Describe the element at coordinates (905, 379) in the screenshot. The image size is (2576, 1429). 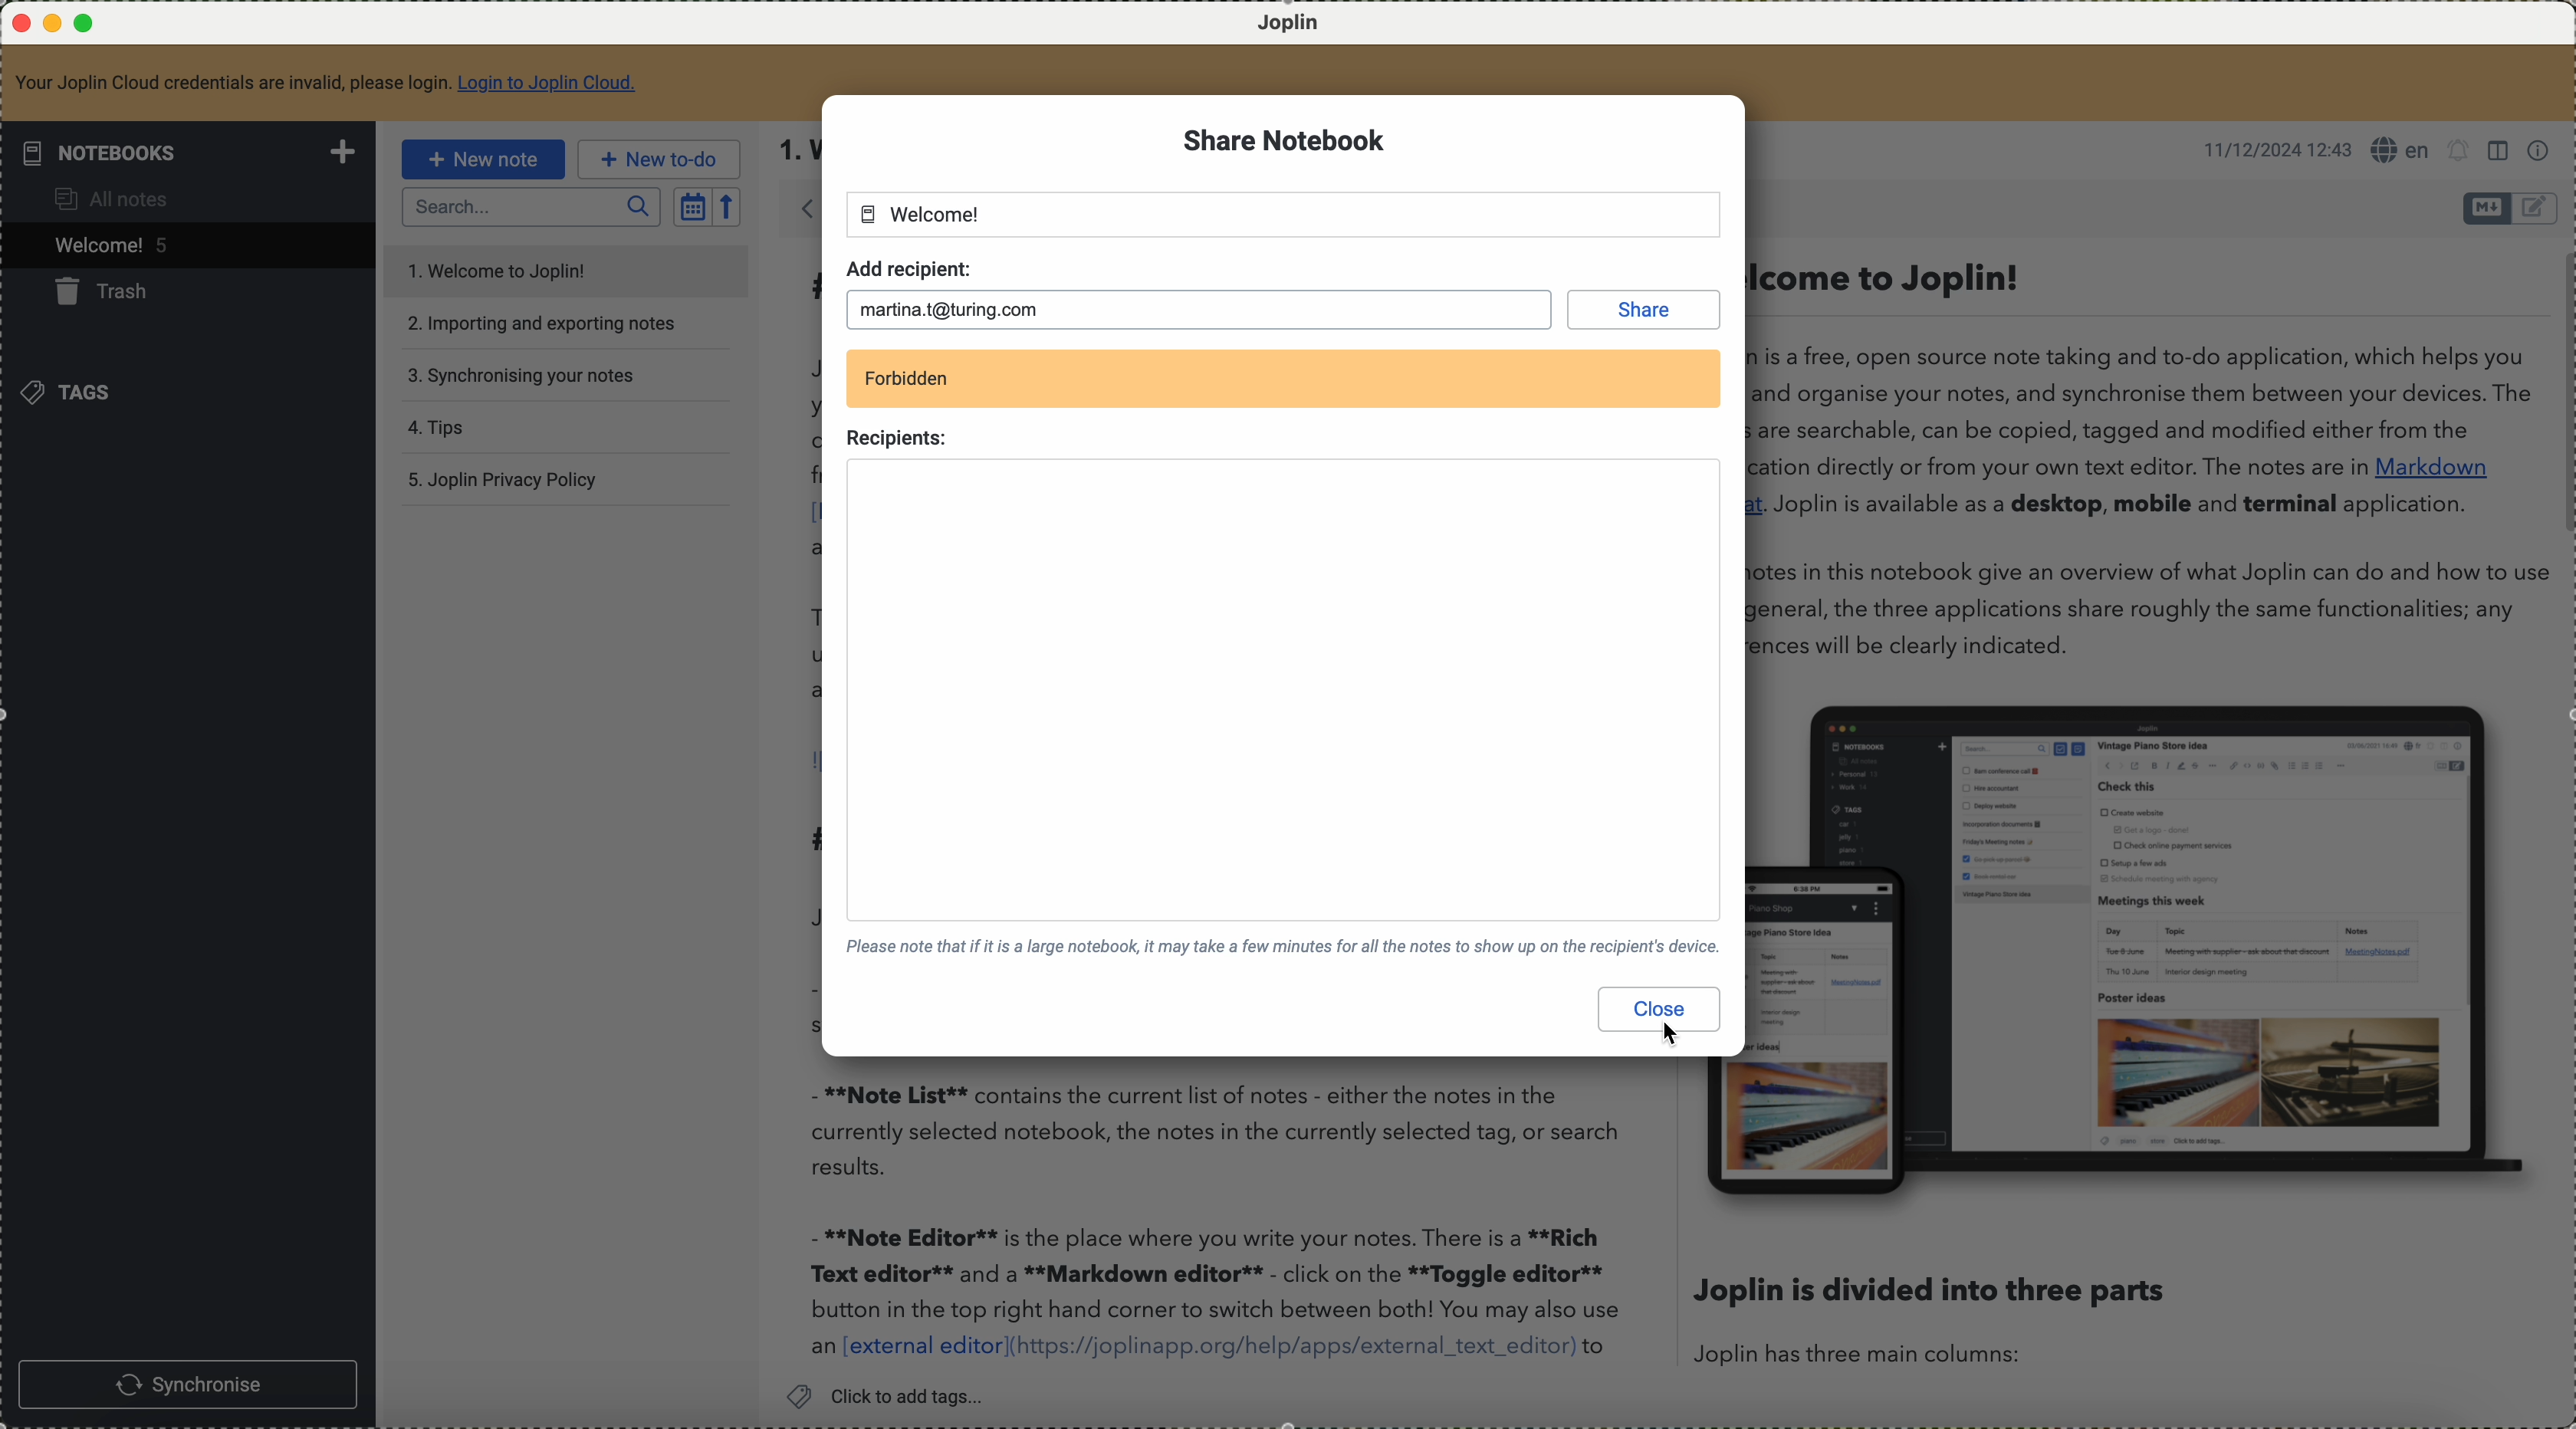
I see `forbidden` at that location.